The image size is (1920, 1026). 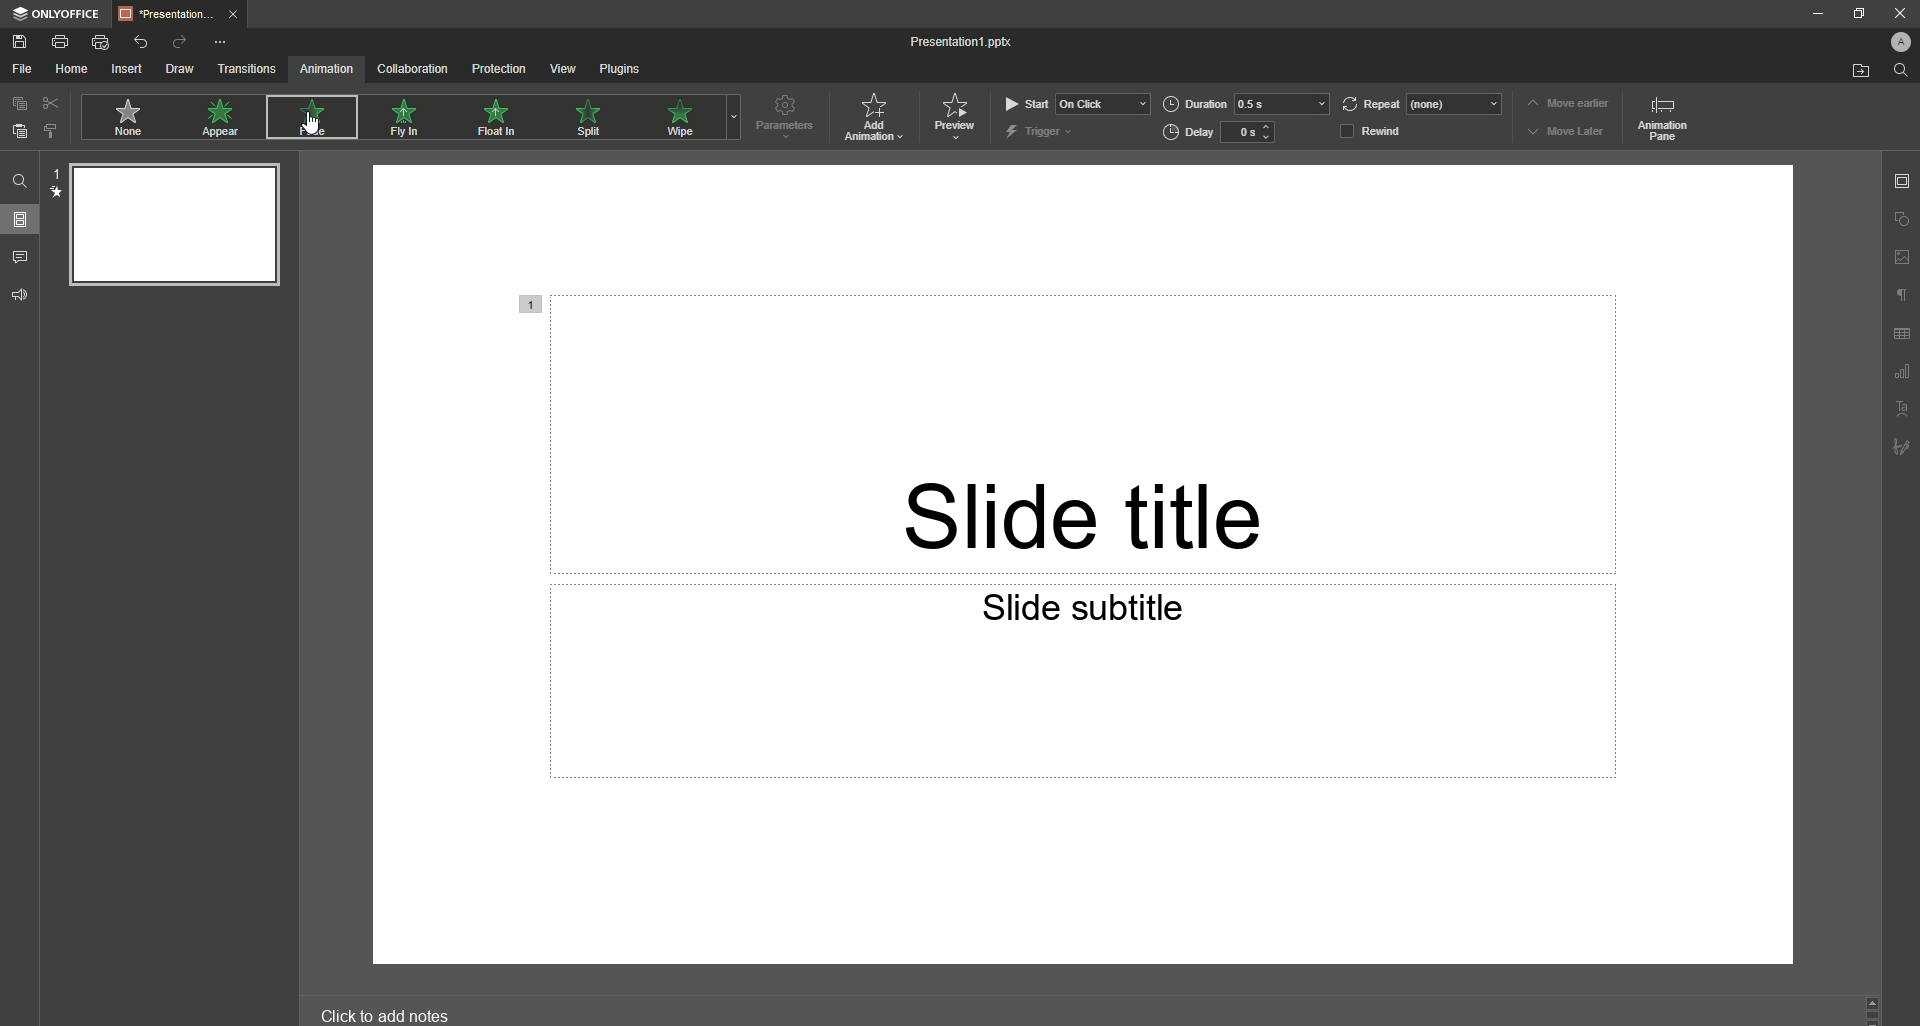 I want to click on Start (on Click), so click(x=1077, y=103).